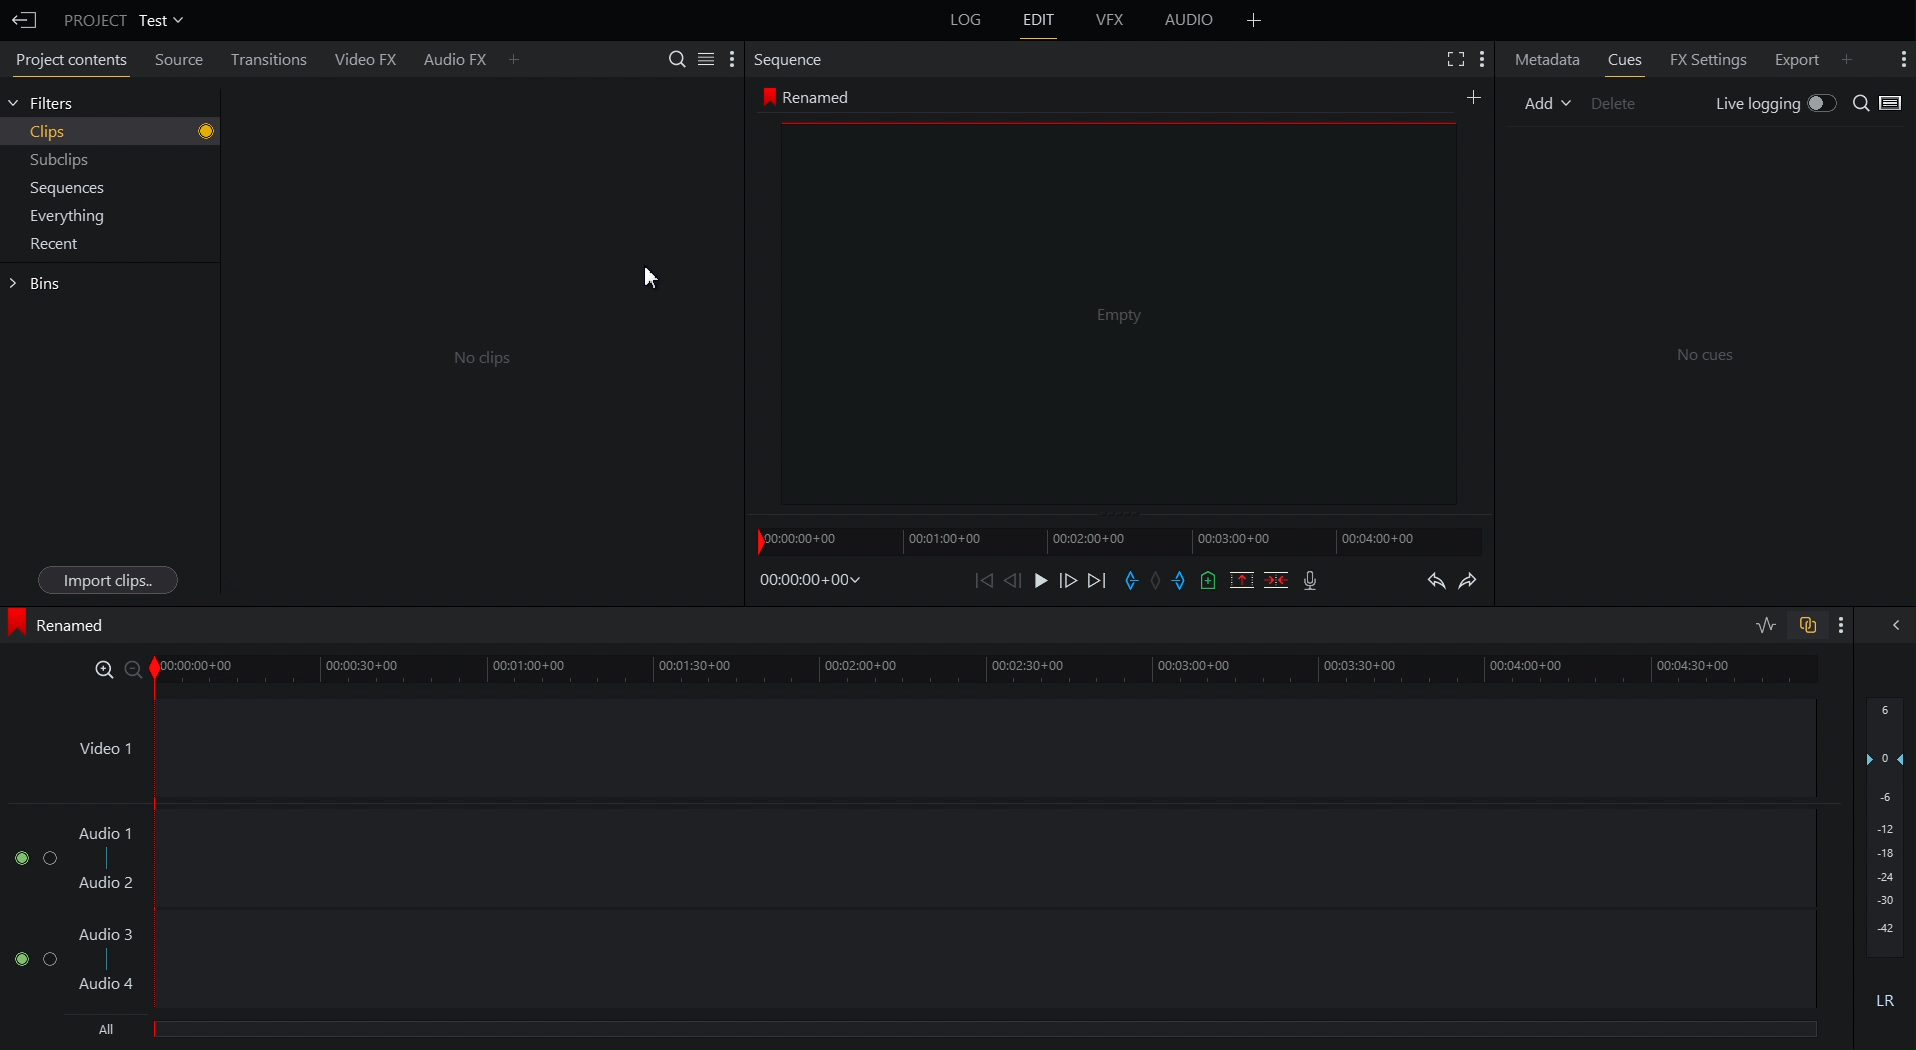 Image resolution: width=1916 pixels, height=1050 pixels. I want to click on Toggle View, so click(1899, 102).